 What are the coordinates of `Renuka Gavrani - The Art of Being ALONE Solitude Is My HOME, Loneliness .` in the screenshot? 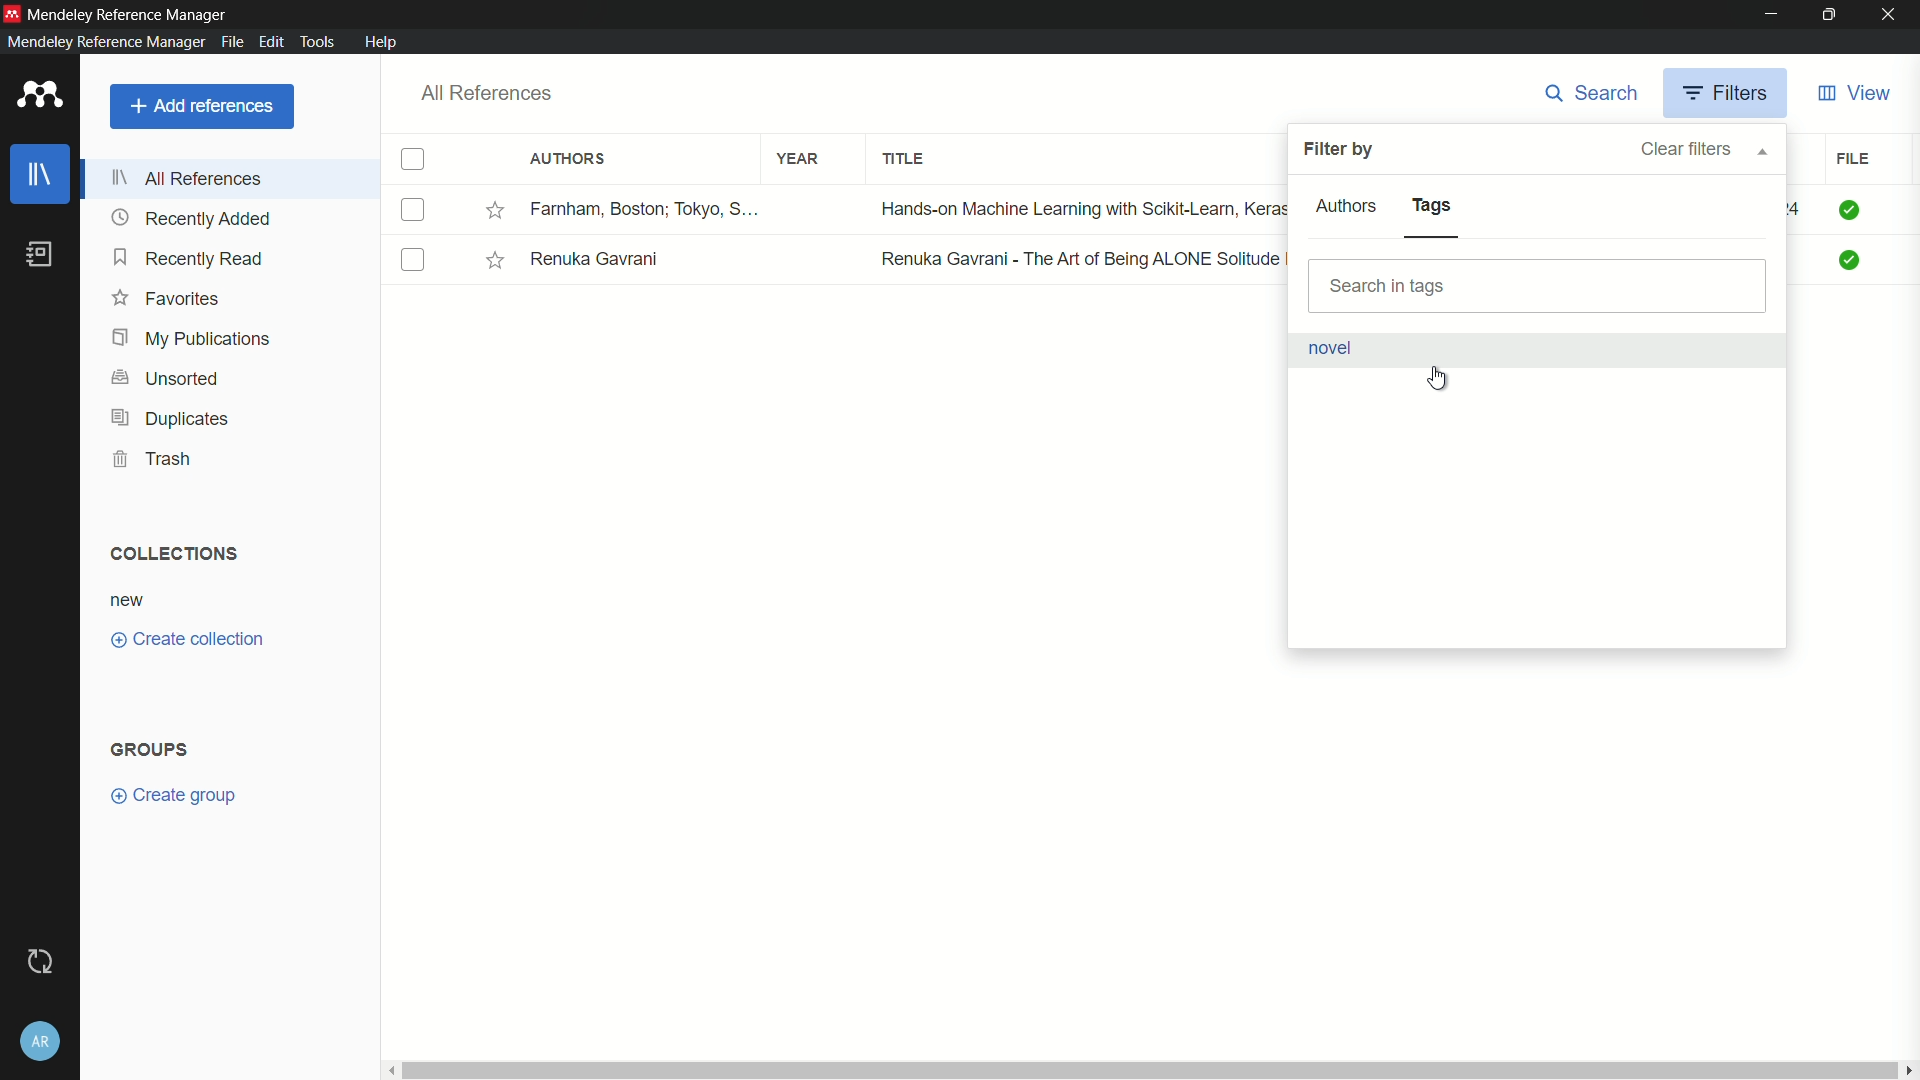 It's located at (1078, 258).